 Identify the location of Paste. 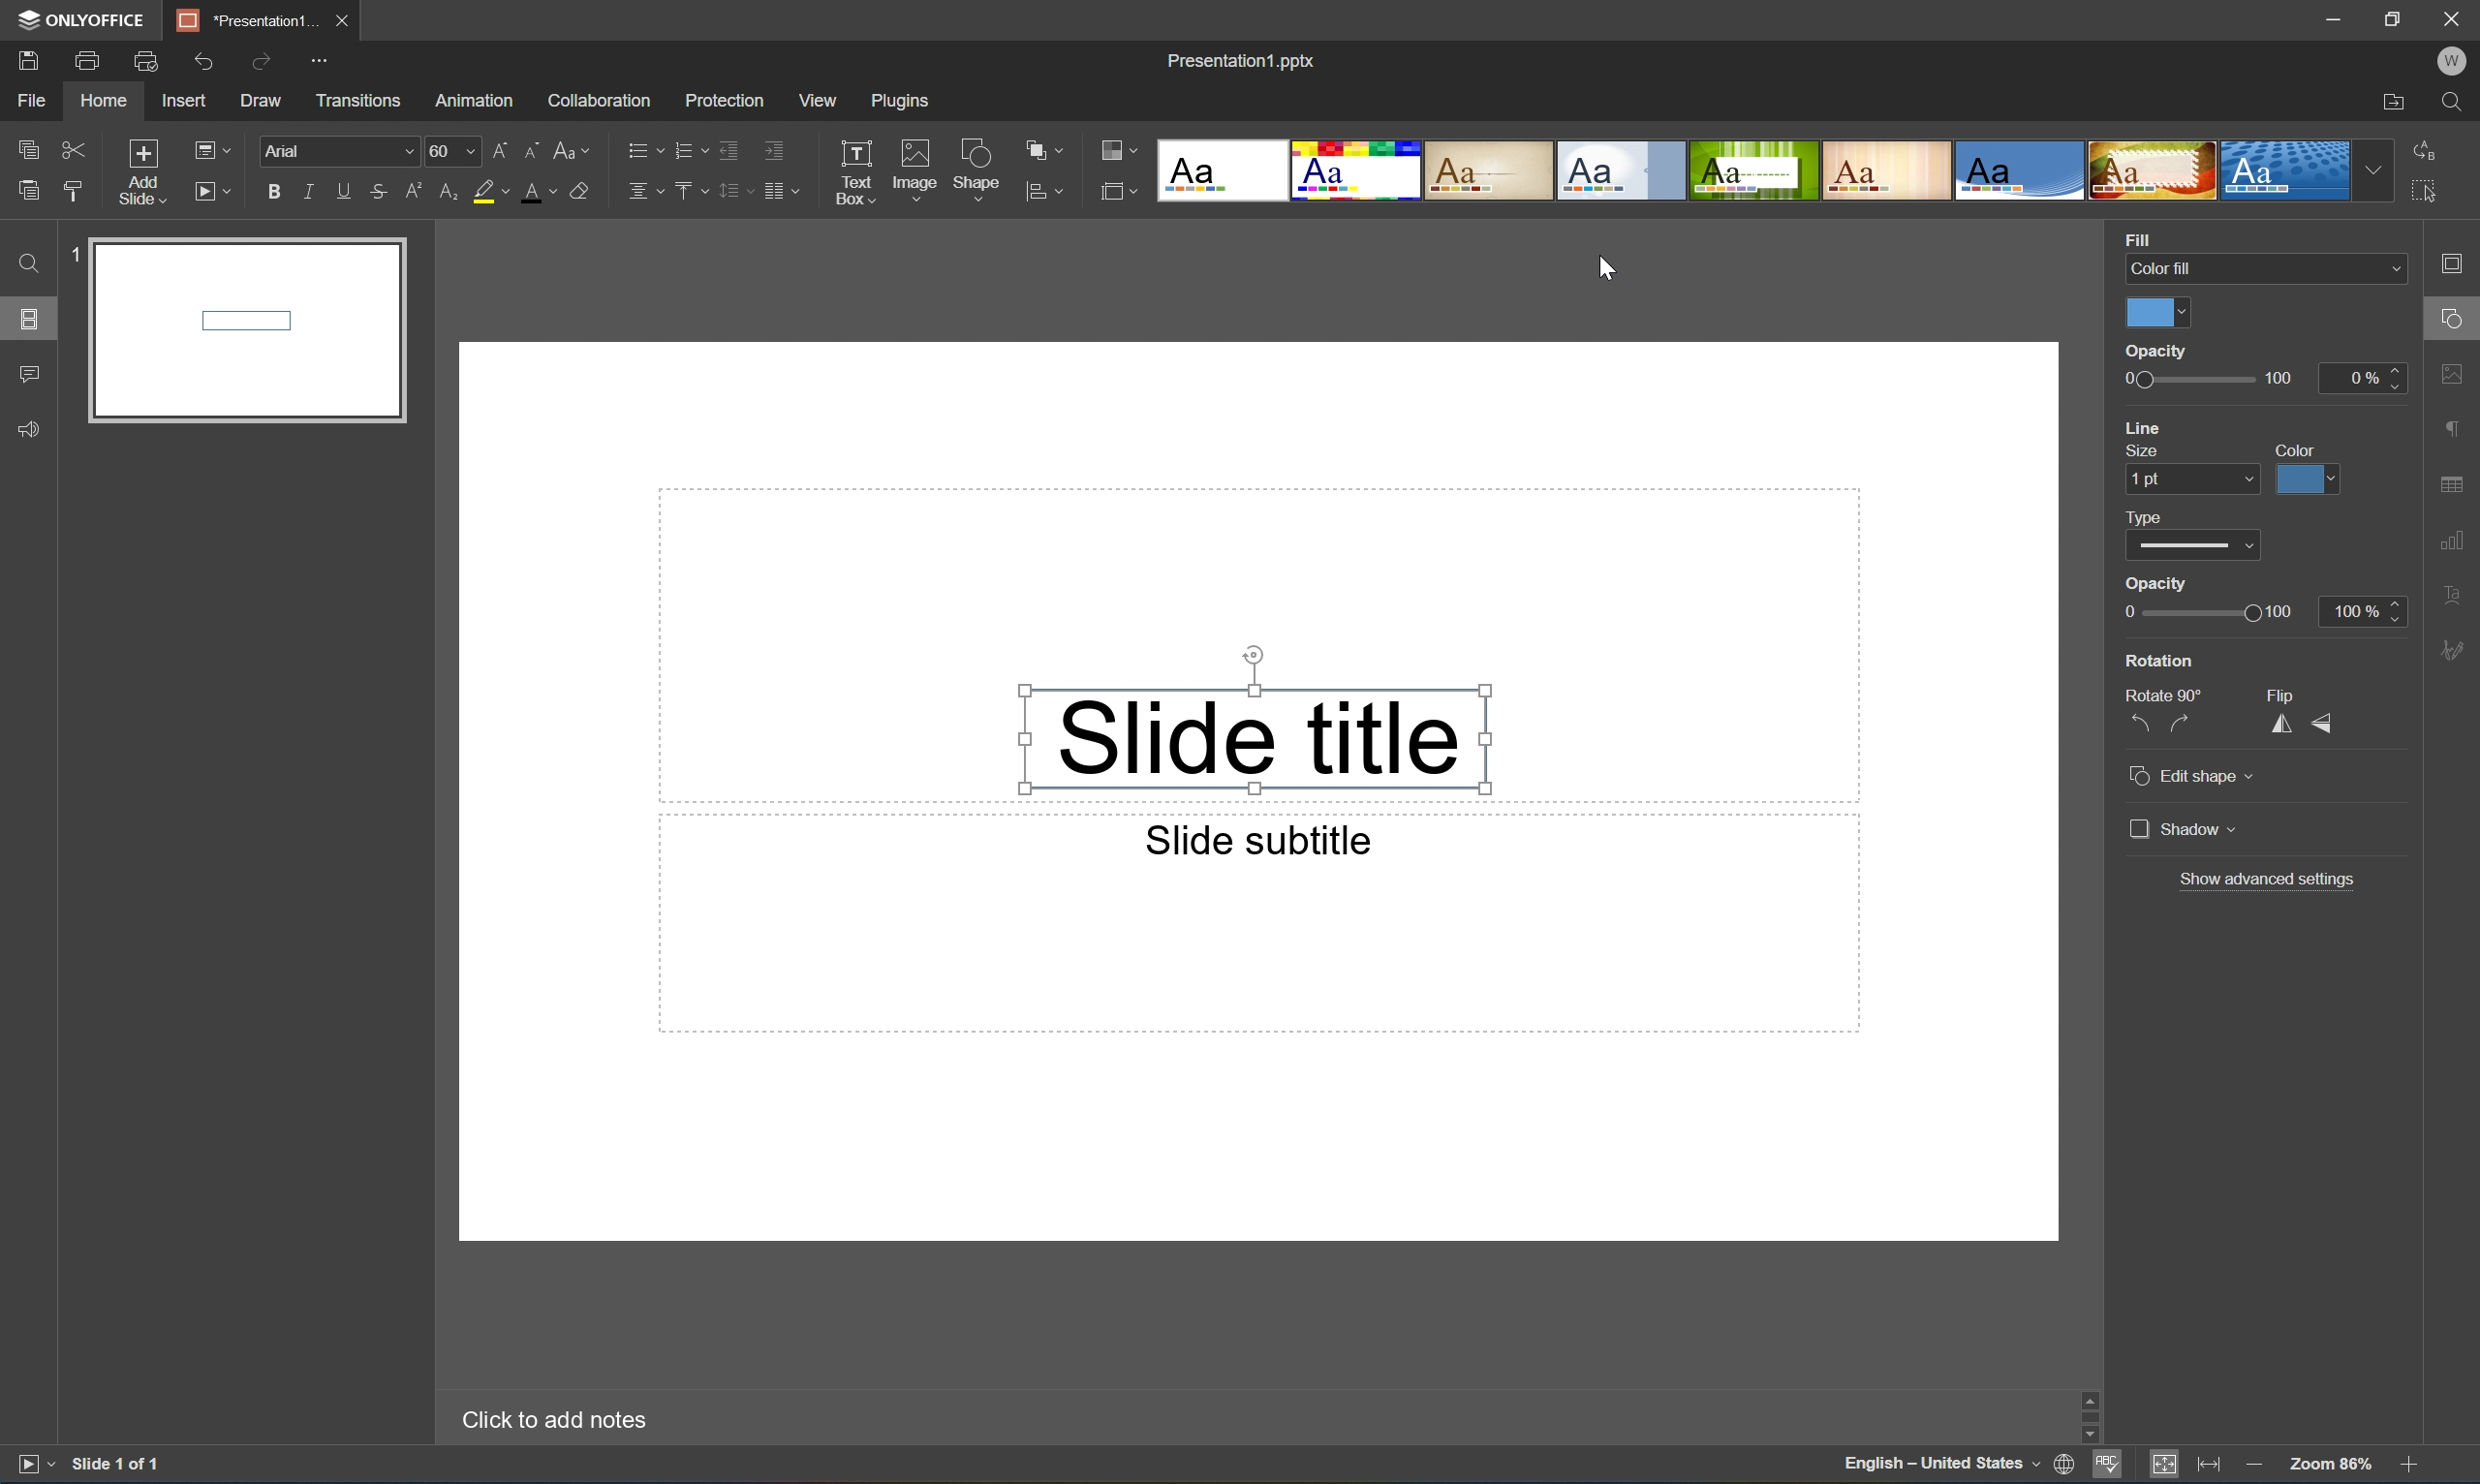
(28, 193).